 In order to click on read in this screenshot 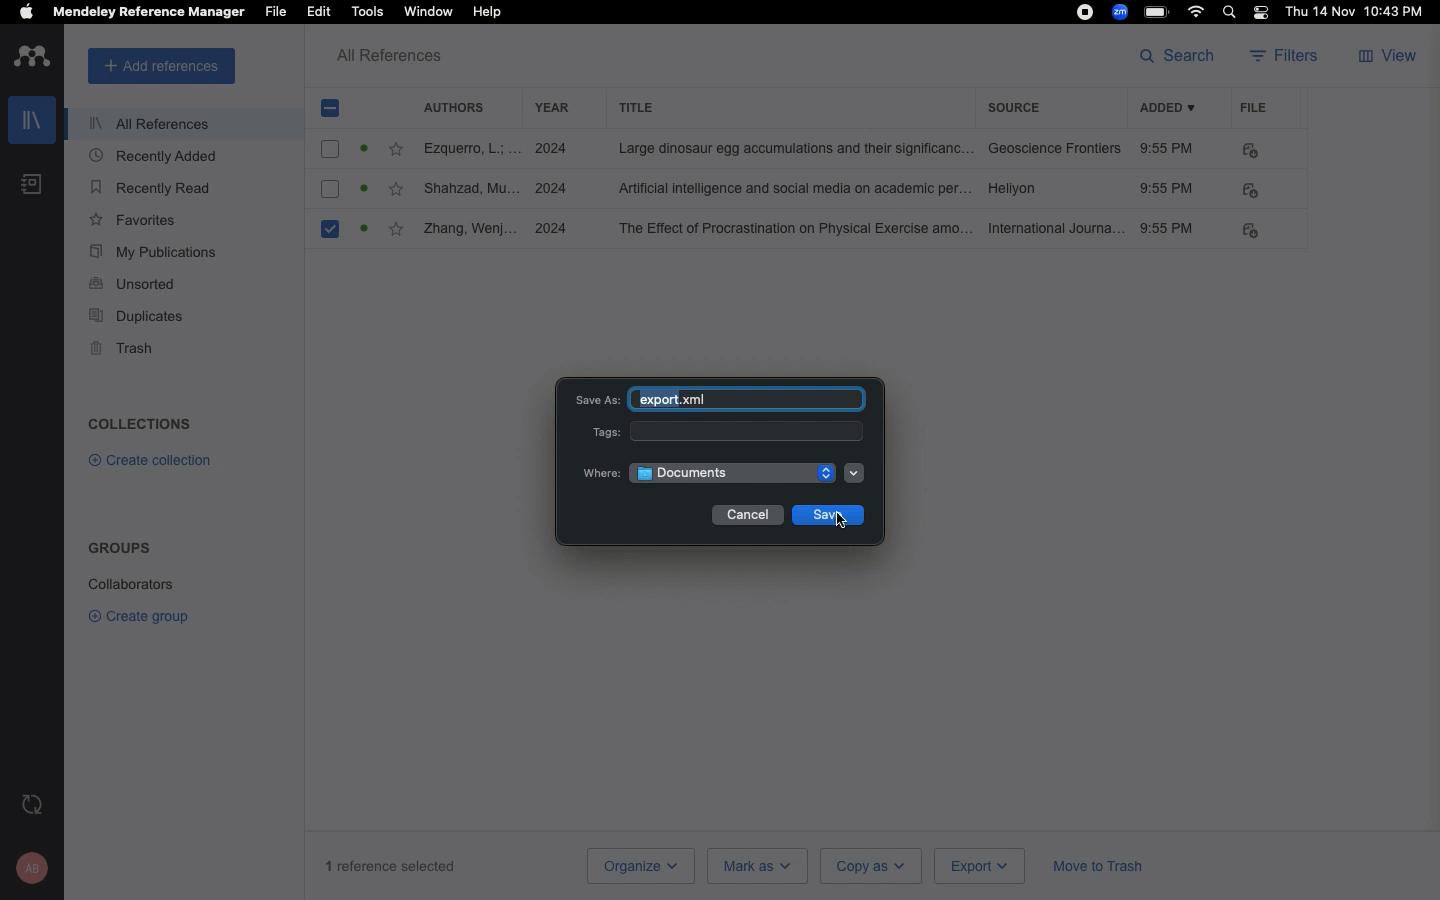, I will do `click(367, 190)`.